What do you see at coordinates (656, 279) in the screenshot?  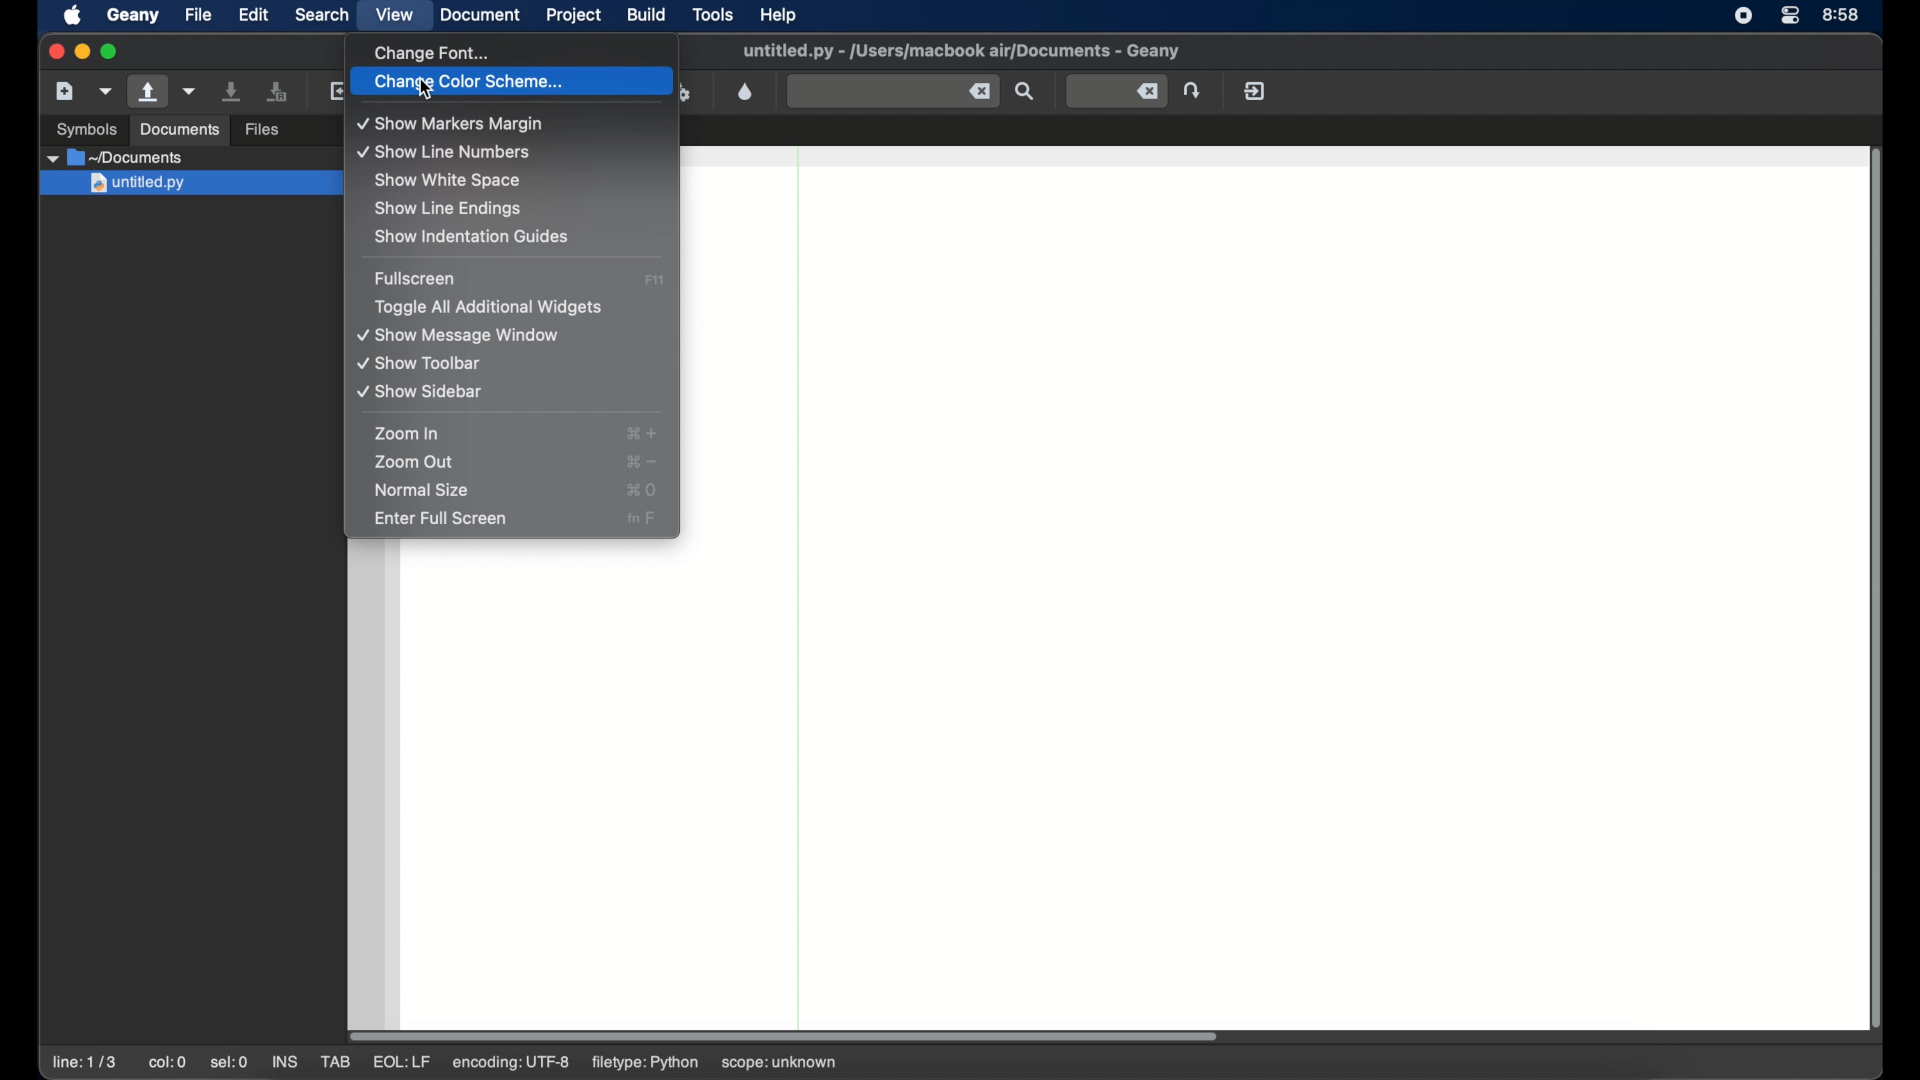 I see `full screen shortcut` at bounding box center [656, 279].